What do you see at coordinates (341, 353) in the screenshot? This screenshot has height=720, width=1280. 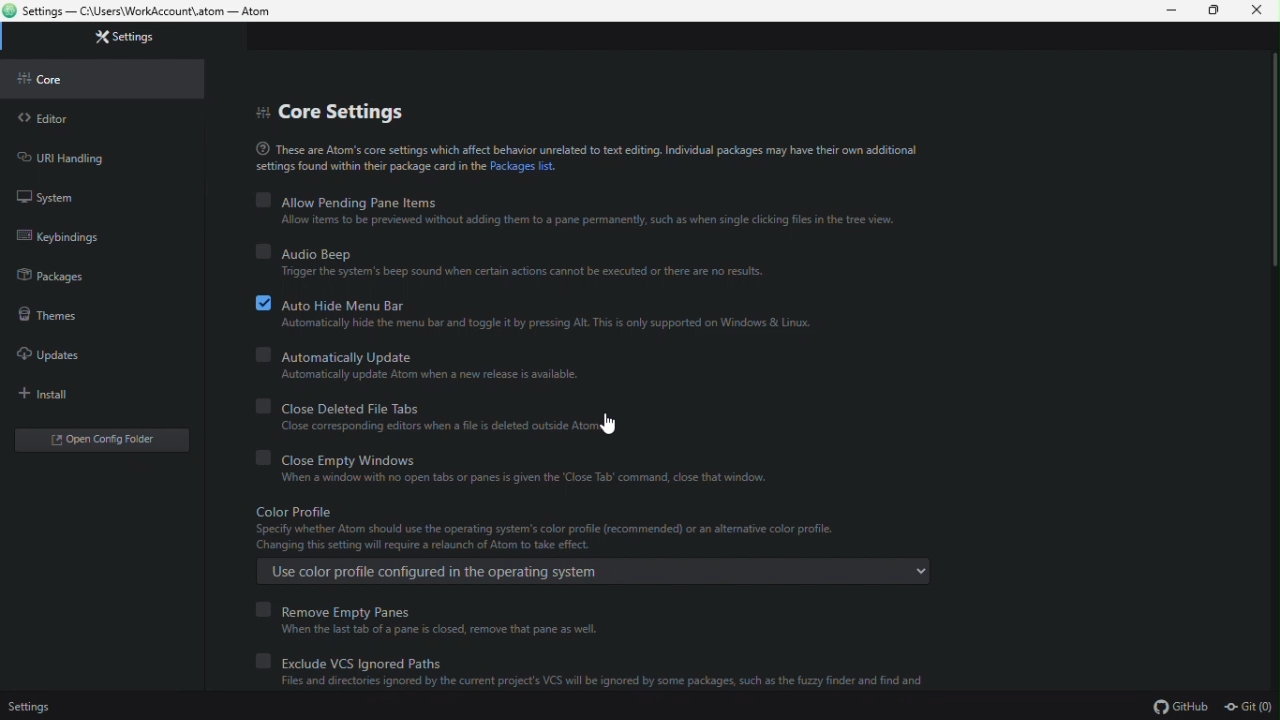 I see `Automatically update` at bounding box center [341, 353].